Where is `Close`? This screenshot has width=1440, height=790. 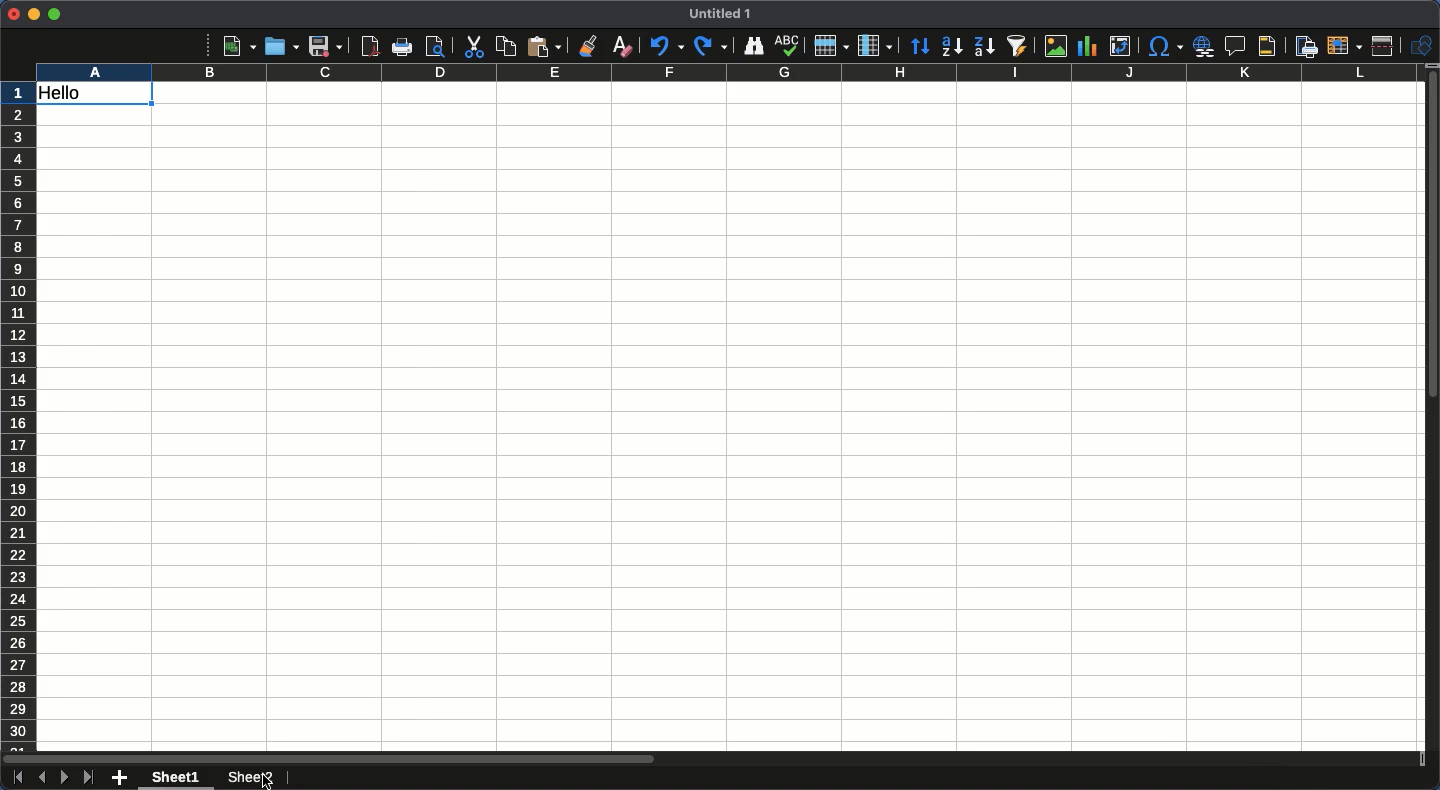
Close is located at coordinates (13, 14).